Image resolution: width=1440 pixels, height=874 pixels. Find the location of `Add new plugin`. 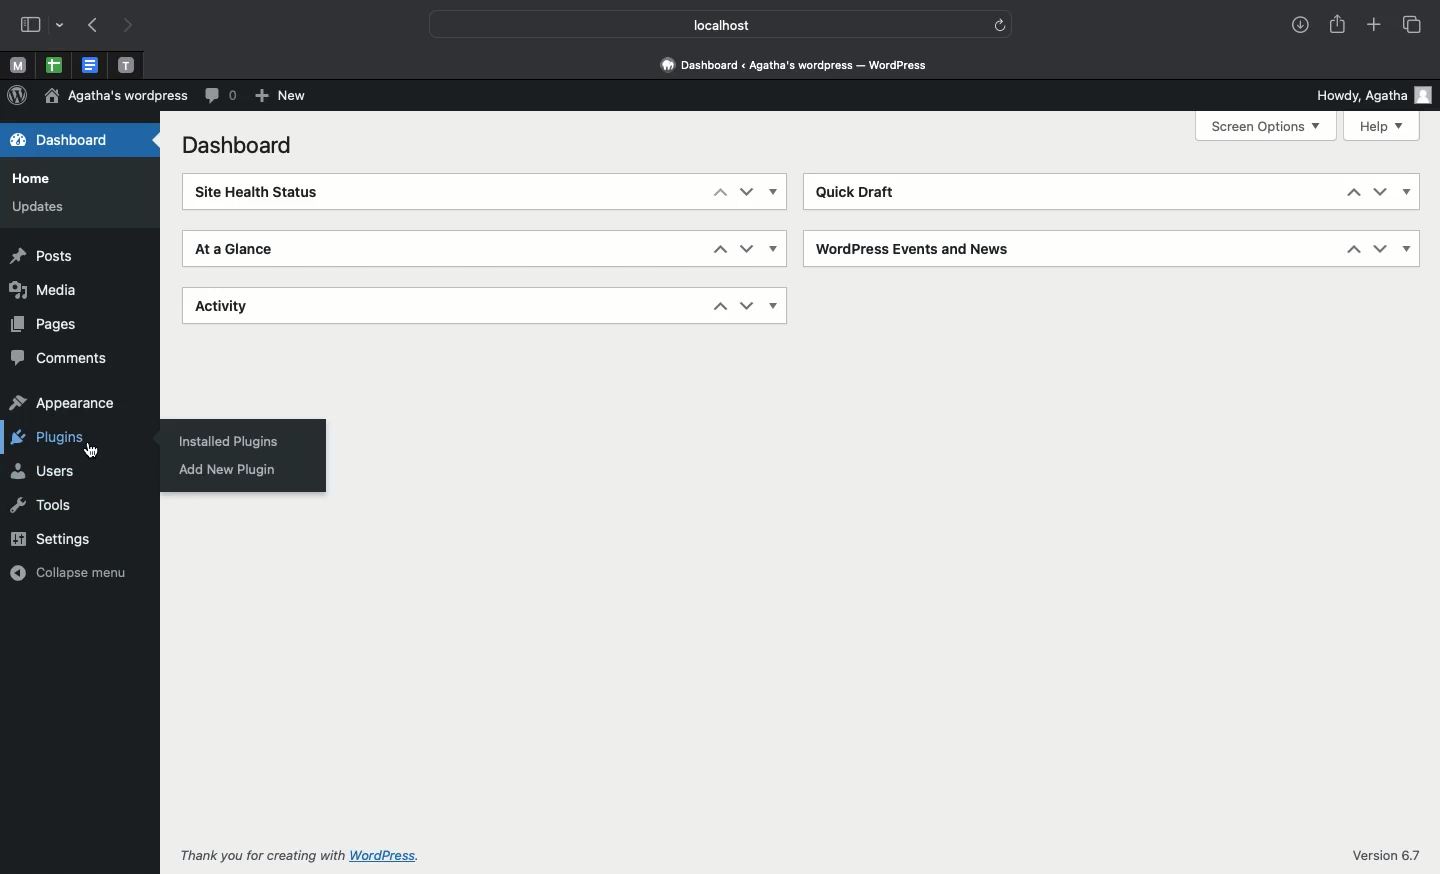

Add new plugin is located at coordinates (238, 470).